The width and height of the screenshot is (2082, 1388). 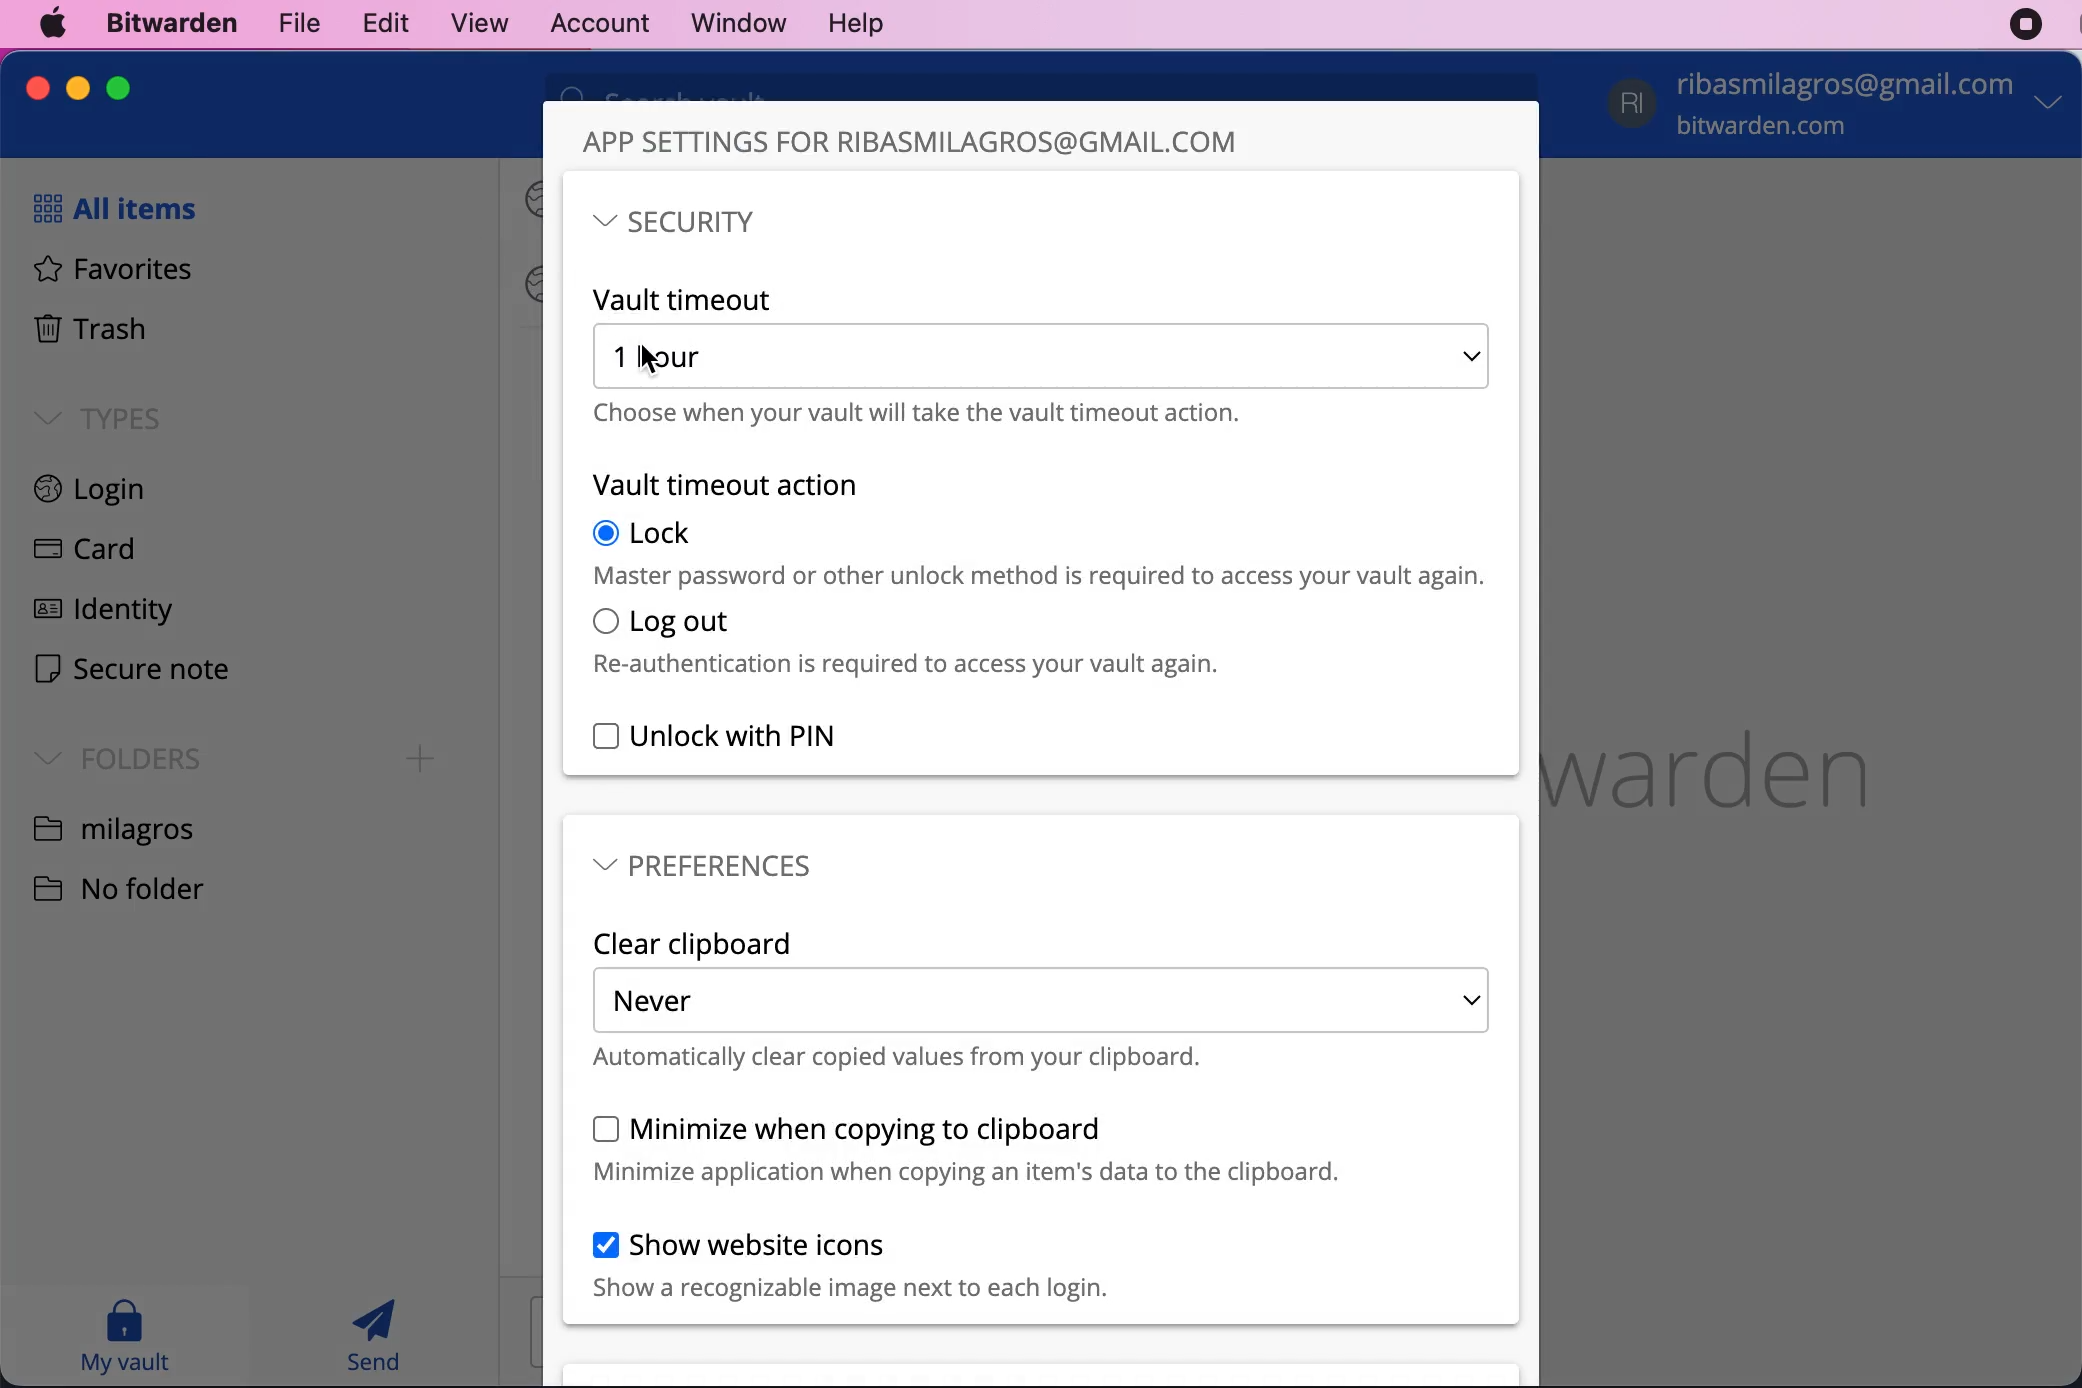 What do you see at coordinates (470, 24) in the screenshot?
I see `view` at bounding box center [470, 24].